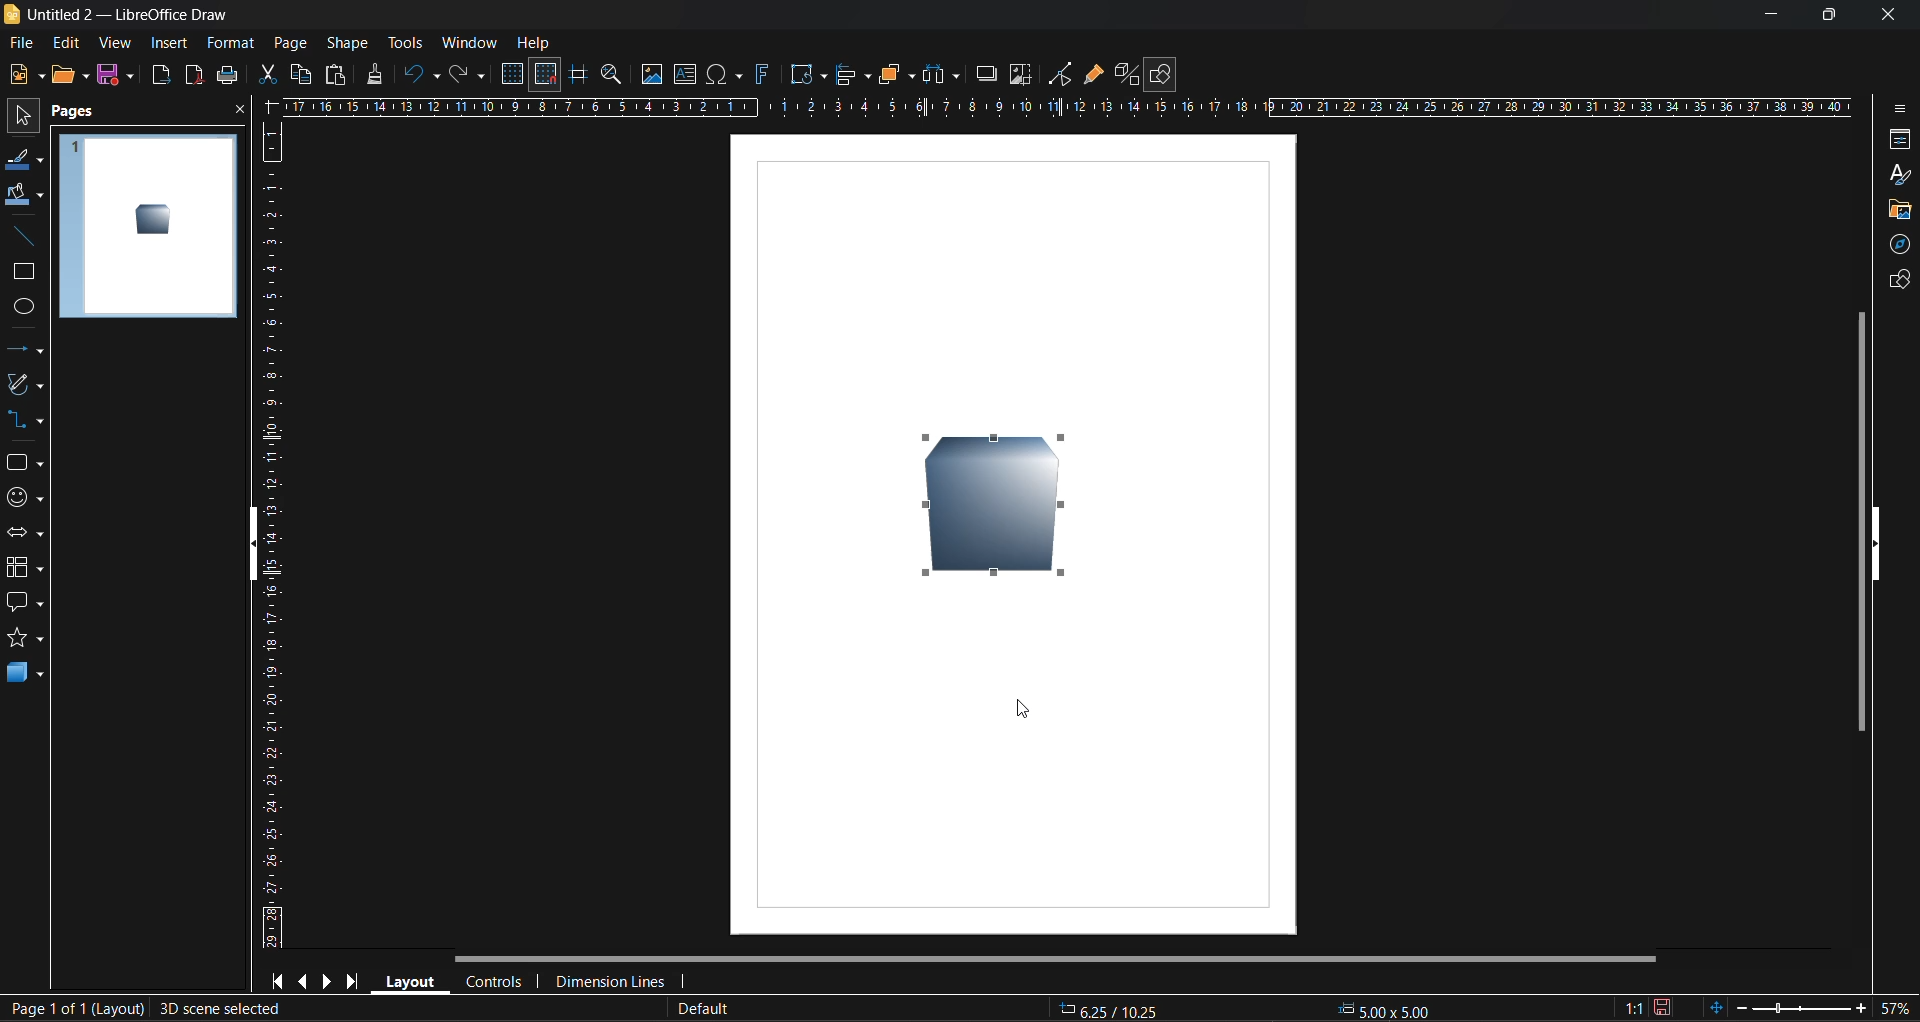 The image size is (1920, 1022). I want to click on transformations, so click(810, 75).